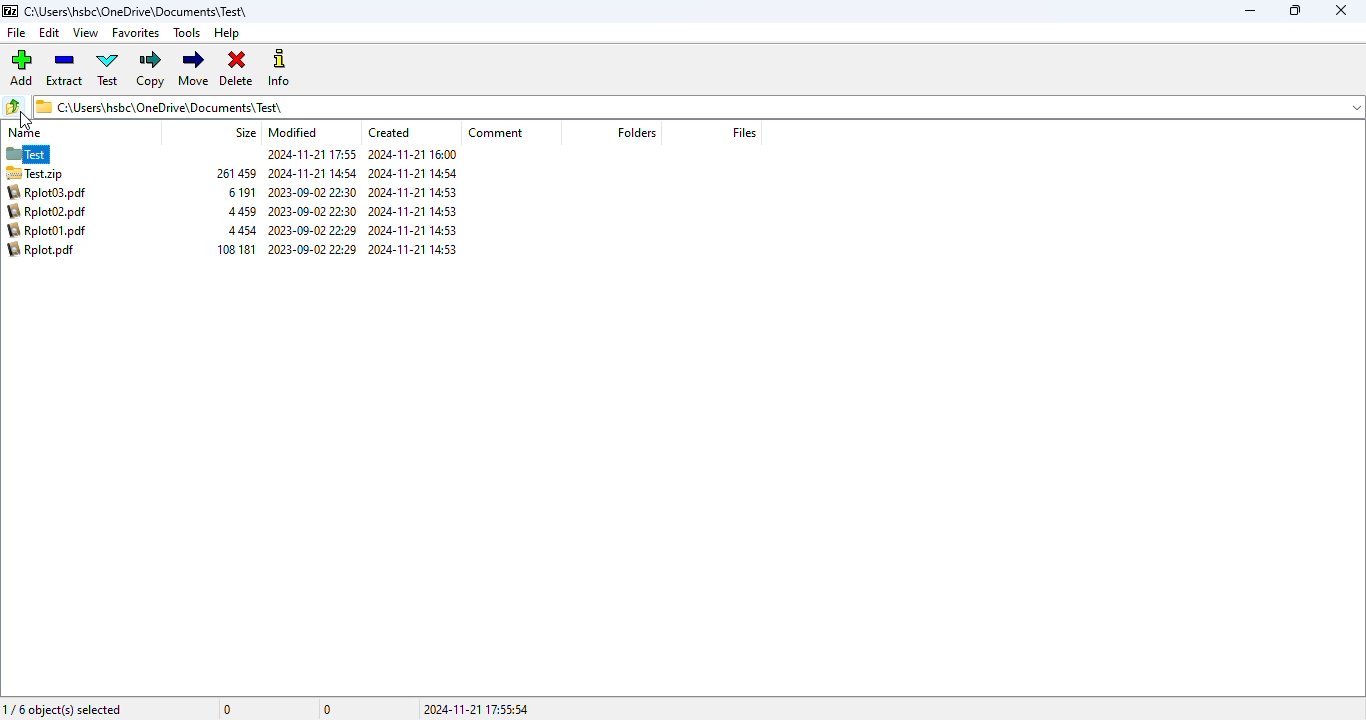 This screenshot has height=720, width=1366. Describe the element at coordinates (48, 154) in the screenshot. I see `Test` at that location.